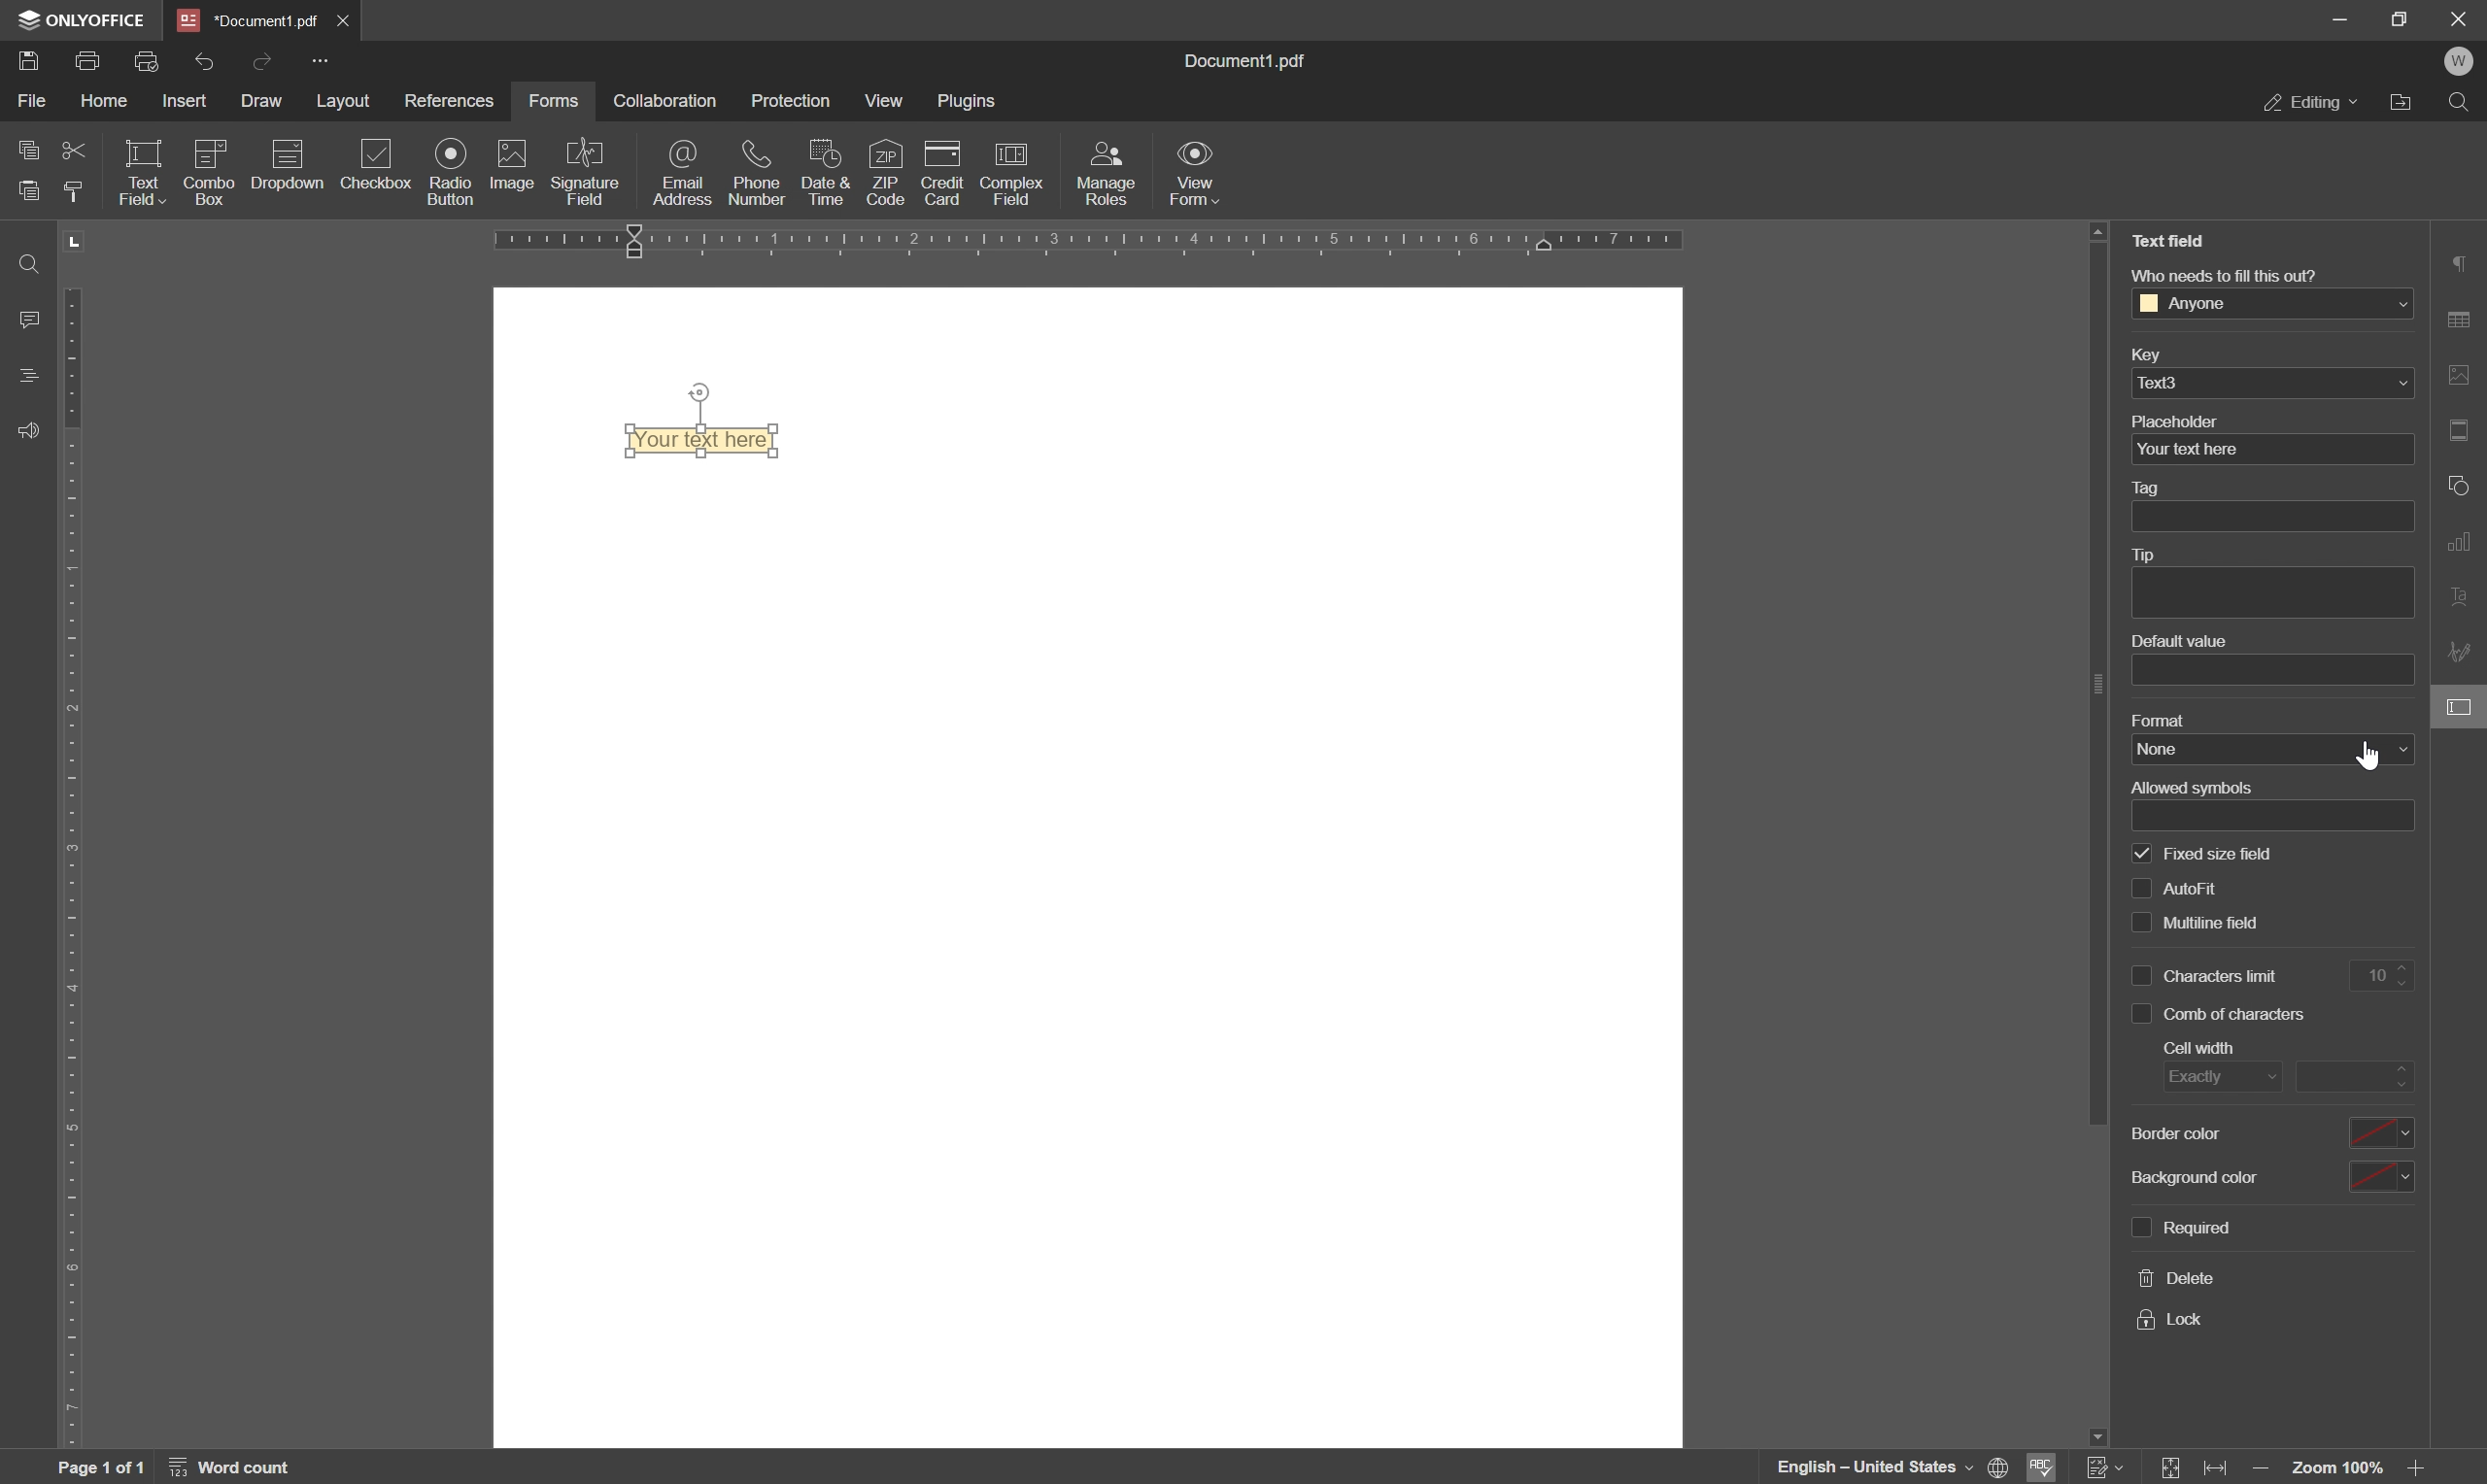 Image resolution: width=2487 pixels, height=1484 pixels. I want to click on zip code, so click(887, 172).